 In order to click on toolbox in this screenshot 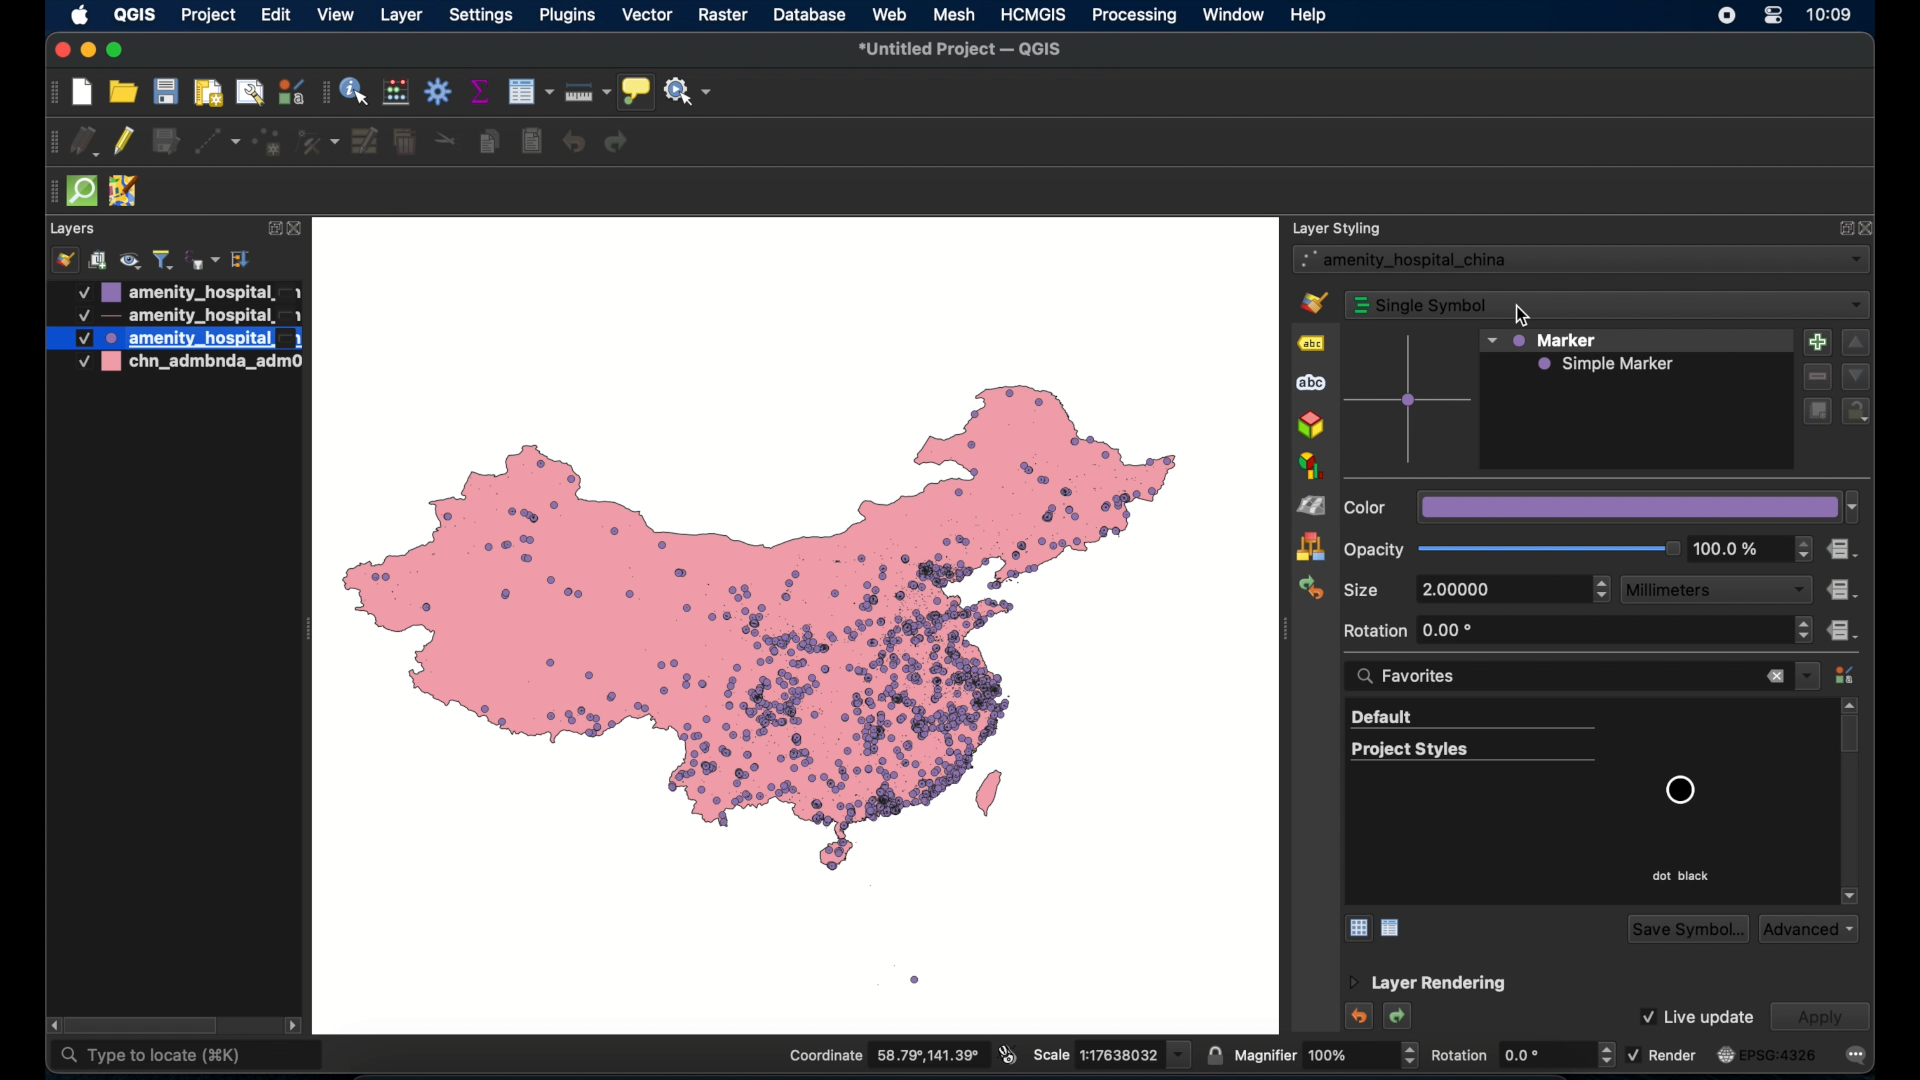, I will do `click(439, 91)`.